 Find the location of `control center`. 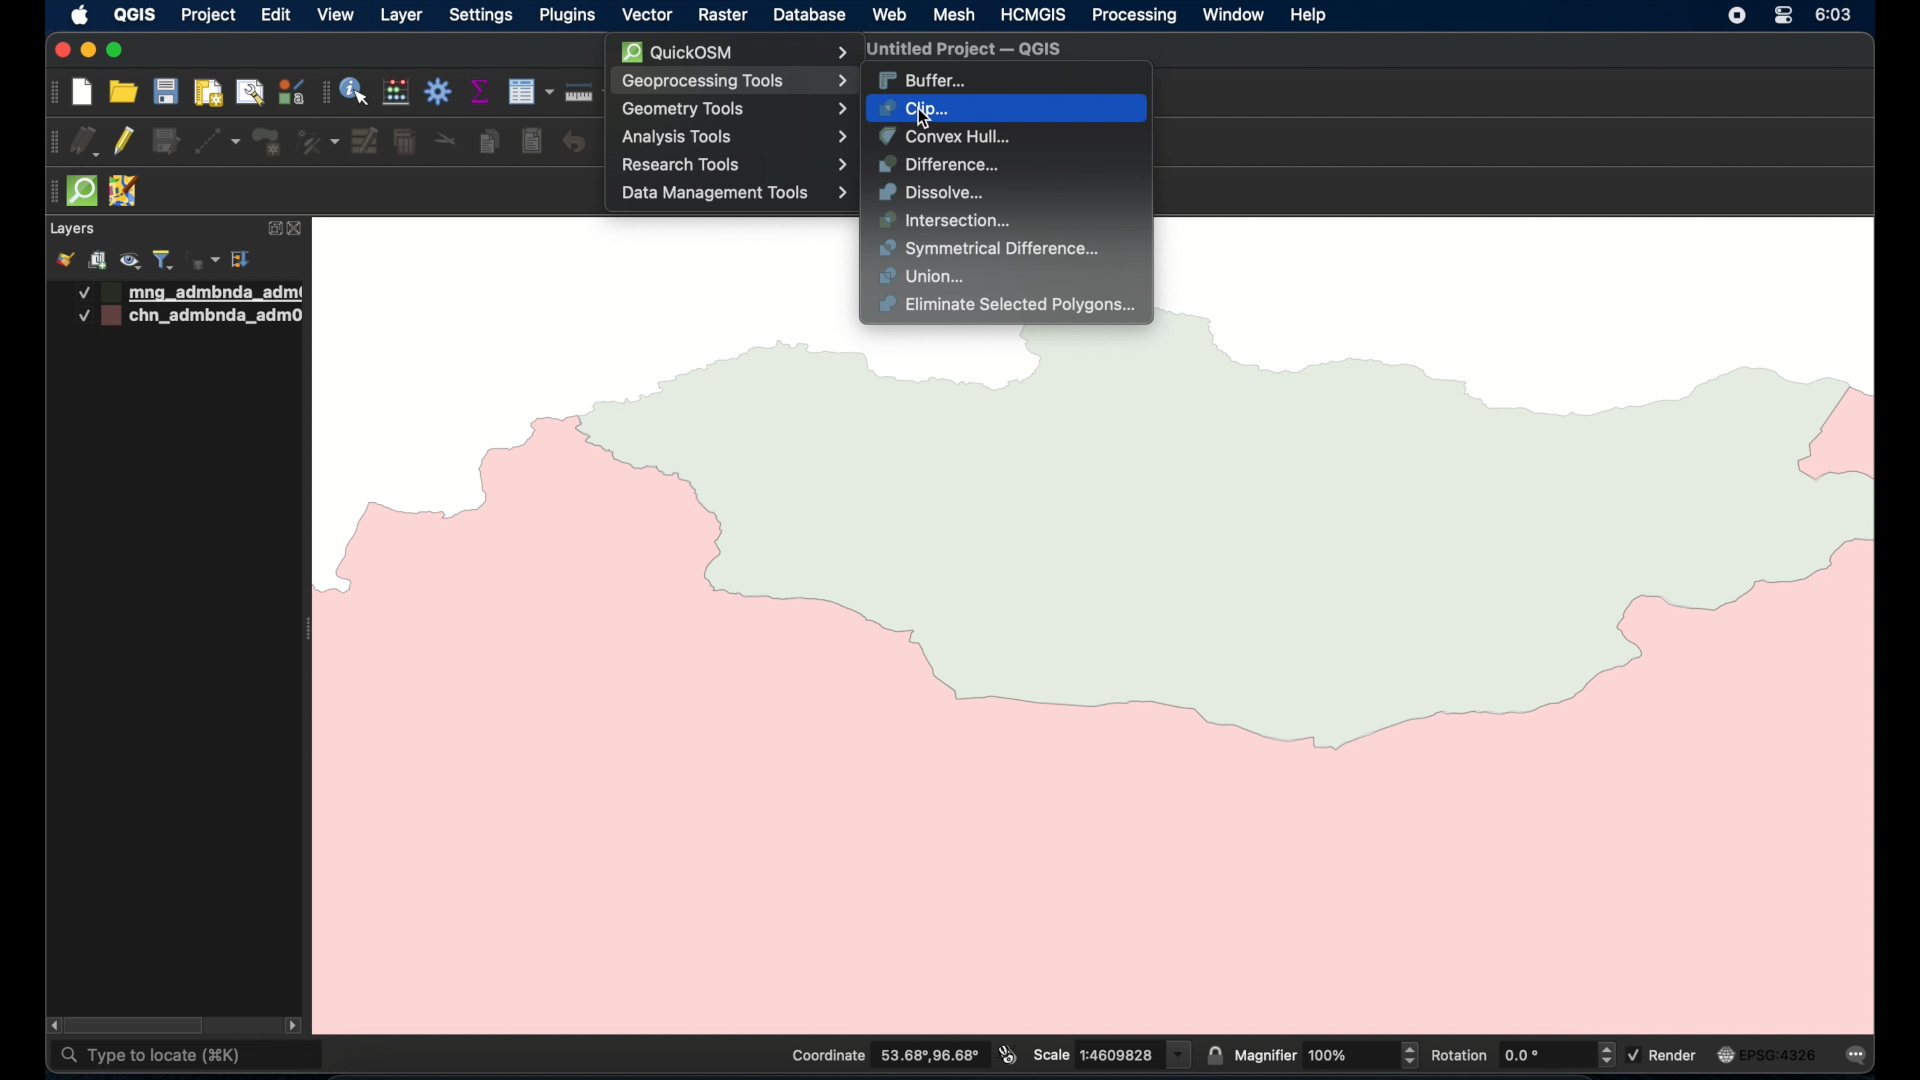

control center is located at coordinates (1783, 15).